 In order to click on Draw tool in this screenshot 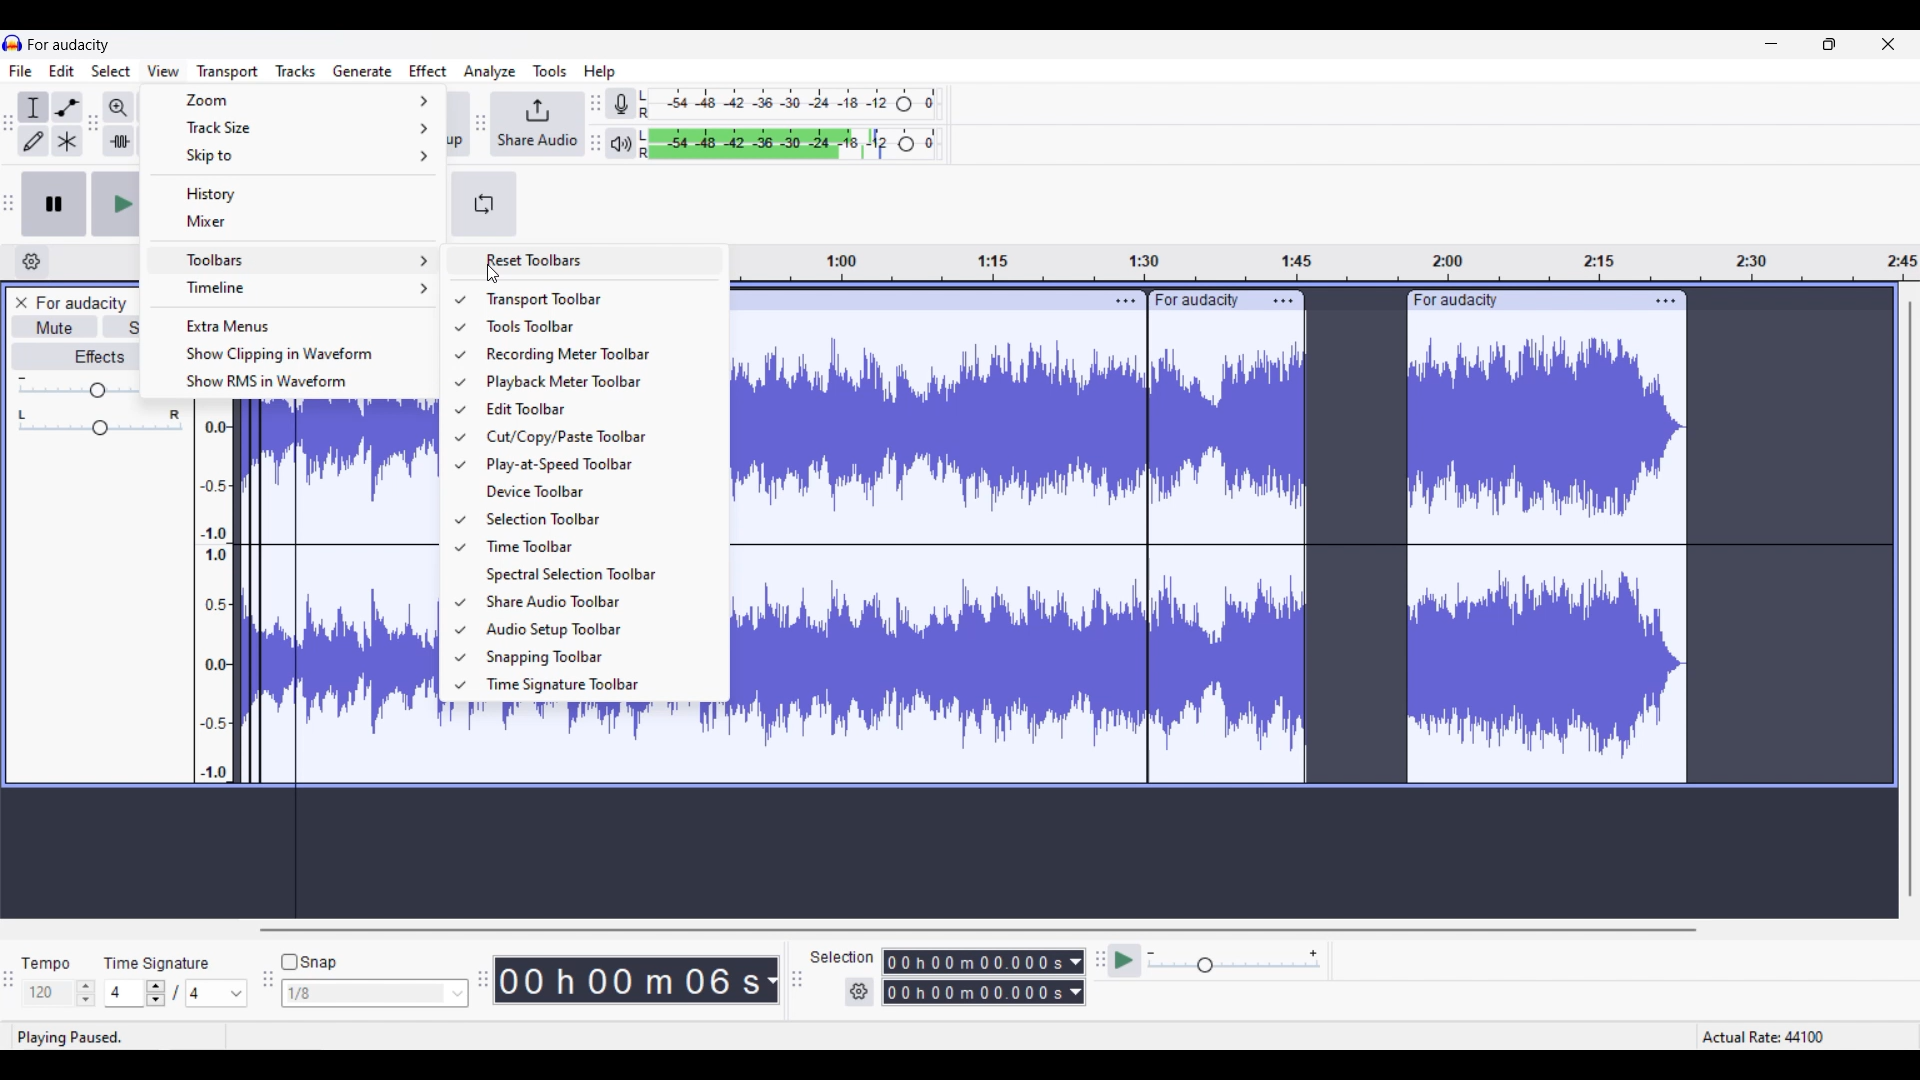, I will do `click(33, 141)`.